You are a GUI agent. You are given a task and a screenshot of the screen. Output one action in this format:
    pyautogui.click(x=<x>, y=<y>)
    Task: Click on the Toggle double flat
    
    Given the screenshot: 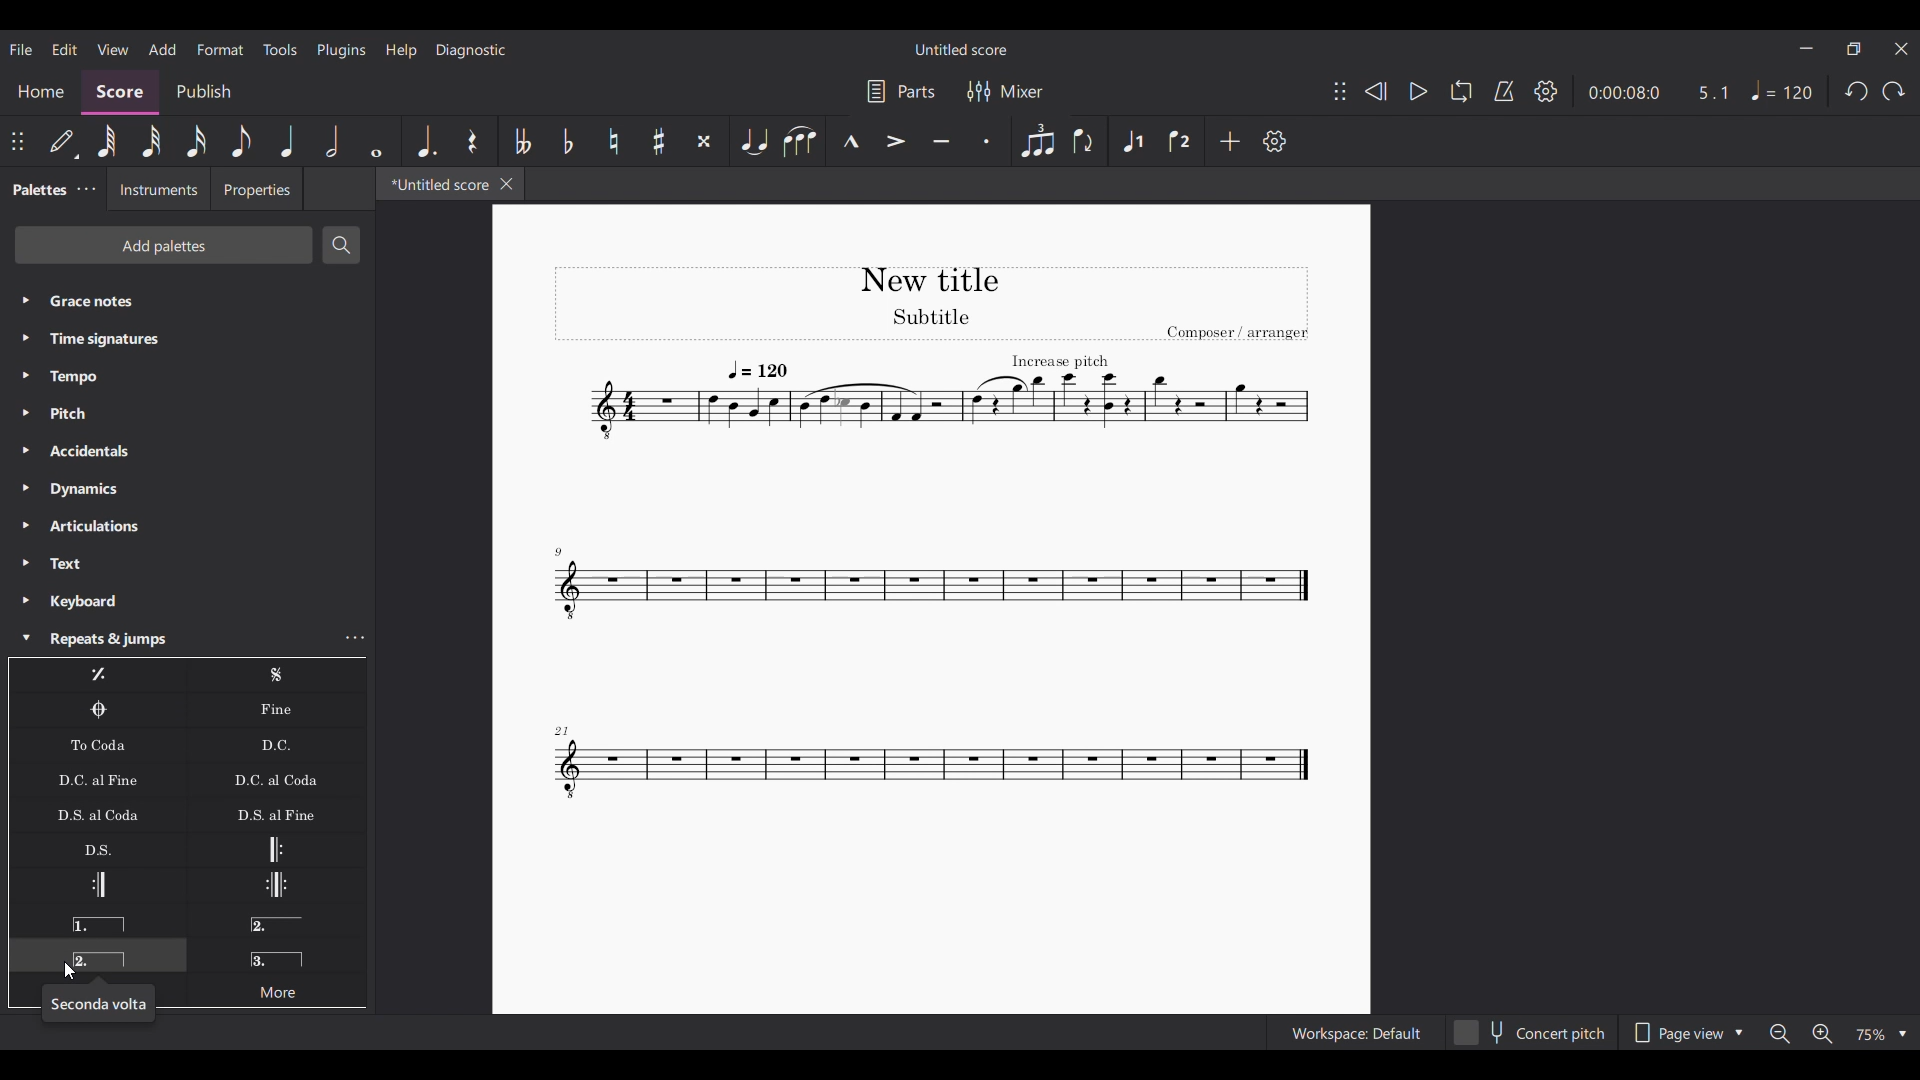 What is the action you would take?
    pyautogui.click(x=520, y=141)
    